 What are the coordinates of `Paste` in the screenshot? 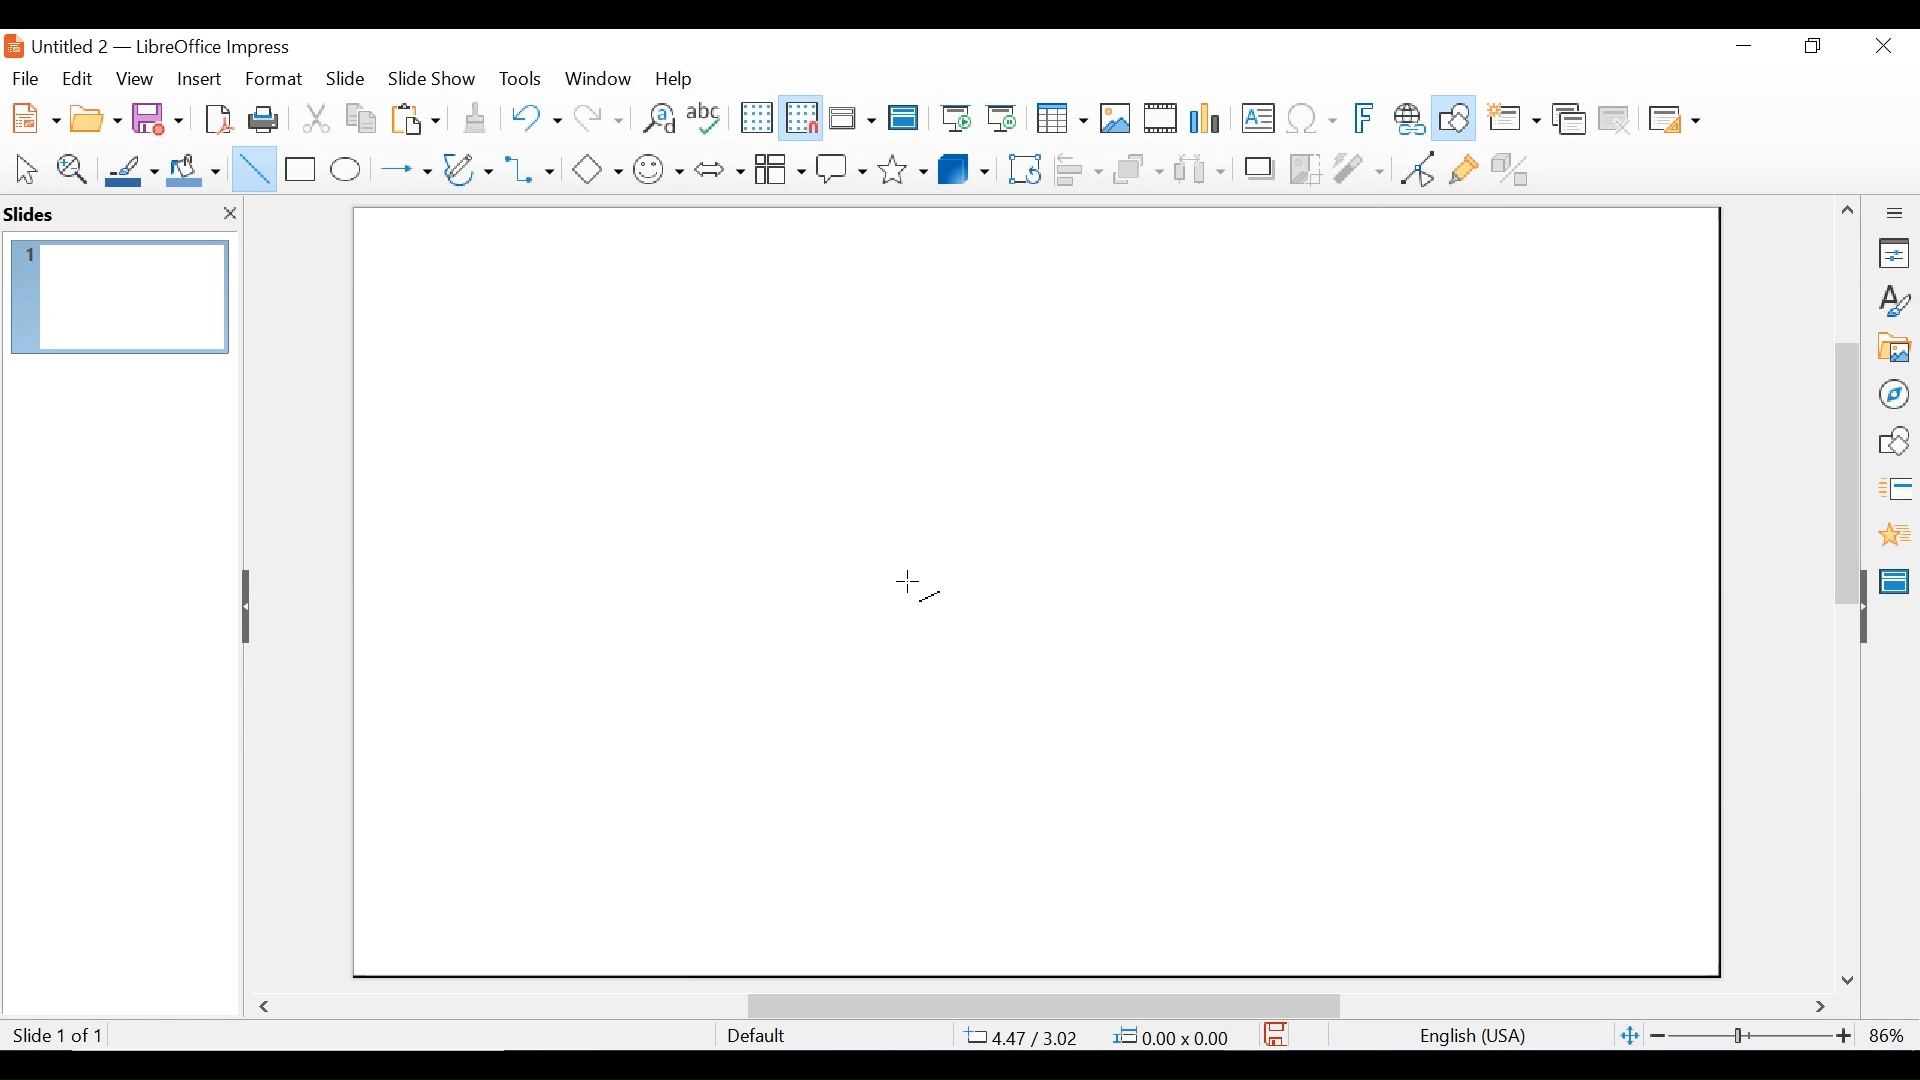 It's located at (421, 118).